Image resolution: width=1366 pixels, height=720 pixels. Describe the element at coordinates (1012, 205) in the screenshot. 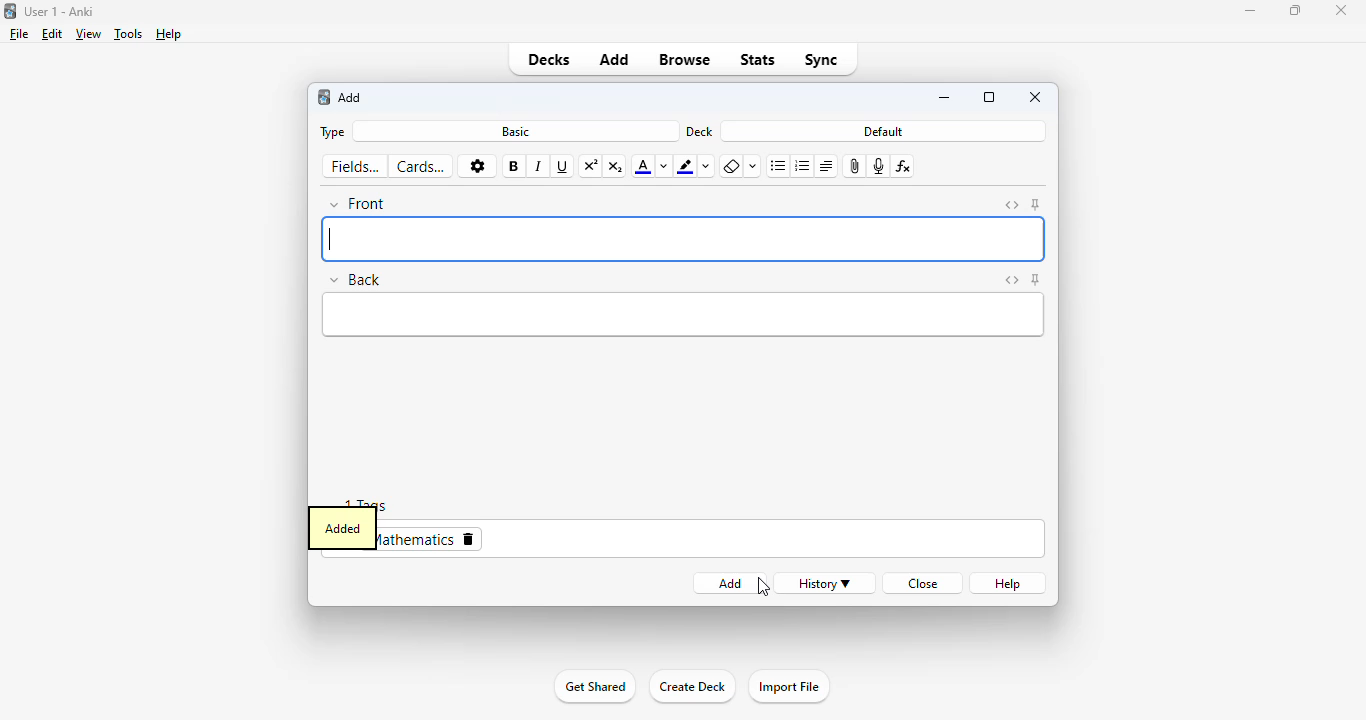

I see `toggle HTML editor` at that location.